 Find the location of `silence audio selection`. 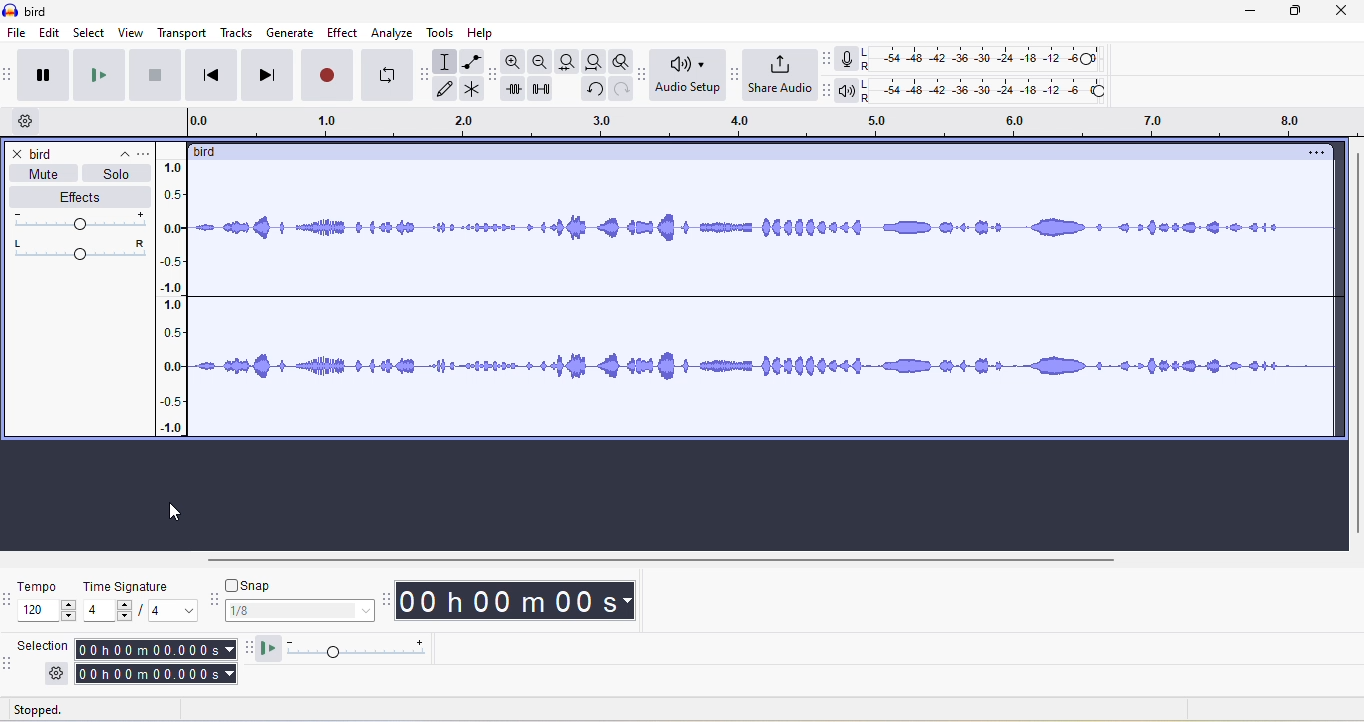

silence audio selection is located at coordinates (547, 93).